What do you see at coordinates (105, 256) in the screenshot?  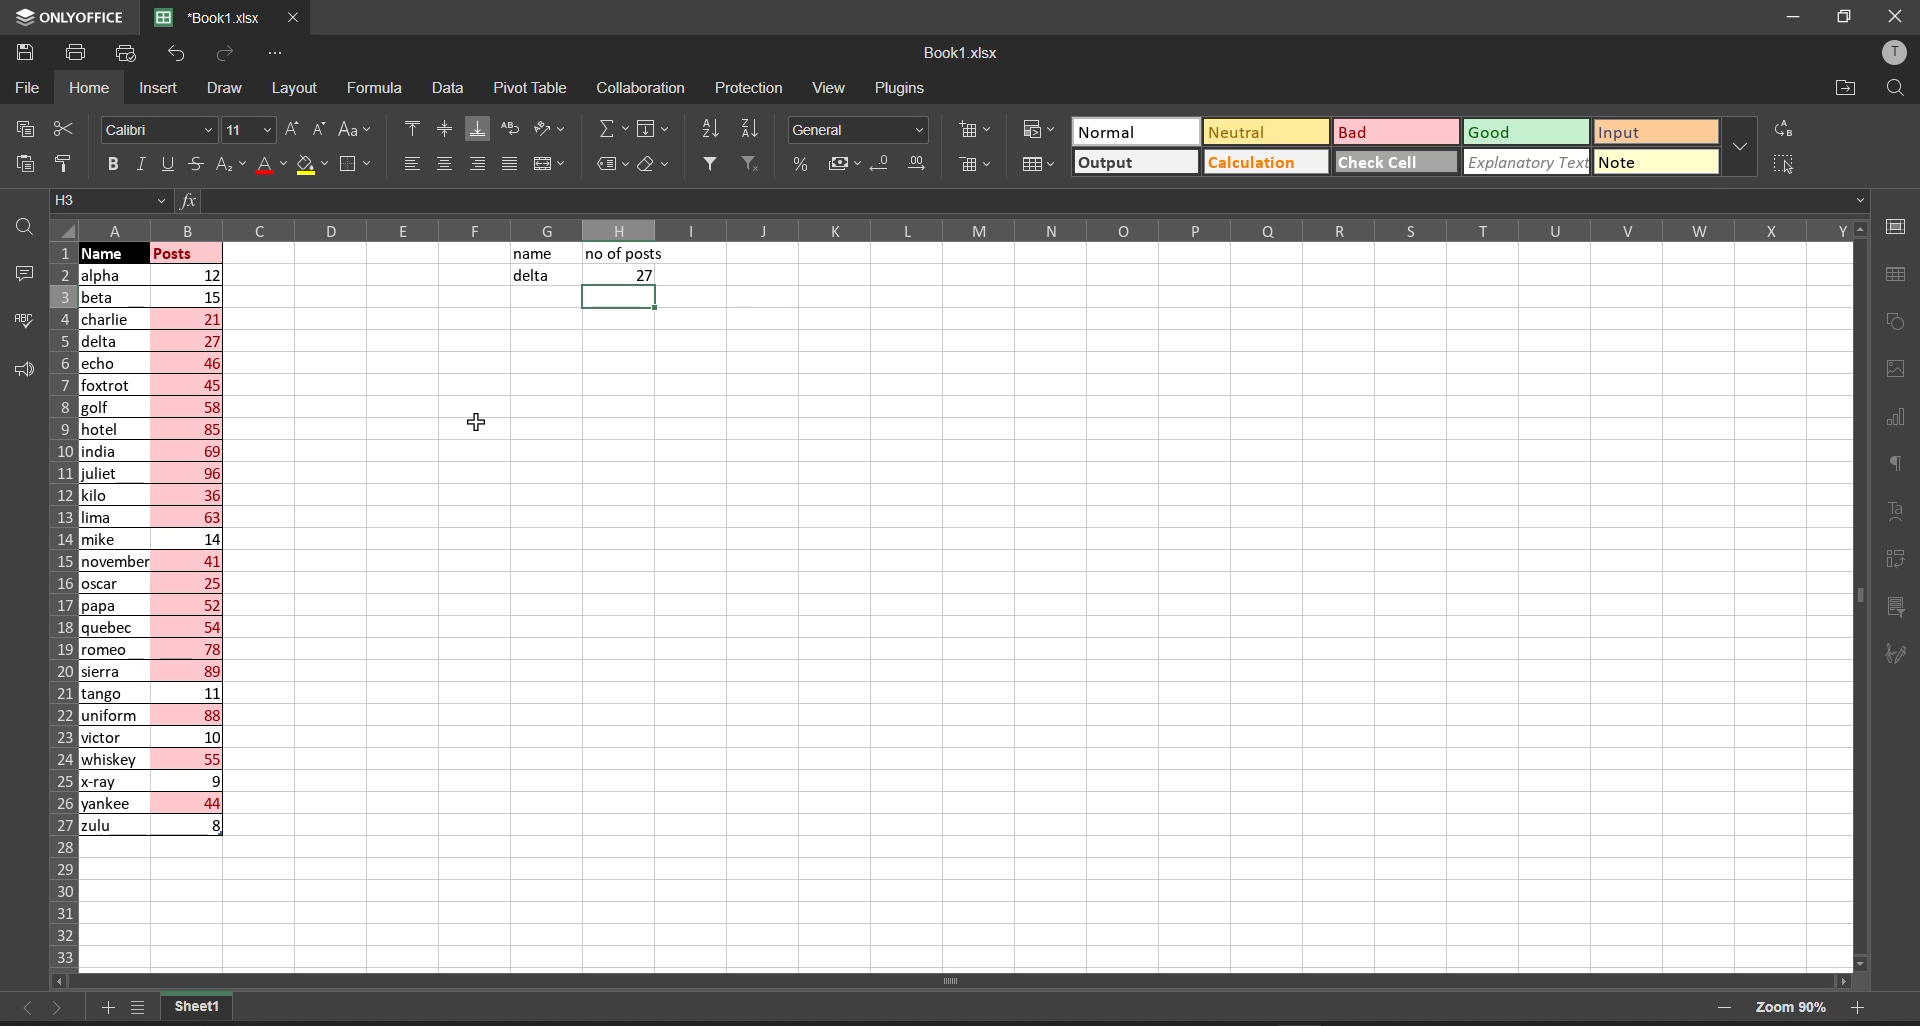 I see `cursor` at bounding box center [105, 256].